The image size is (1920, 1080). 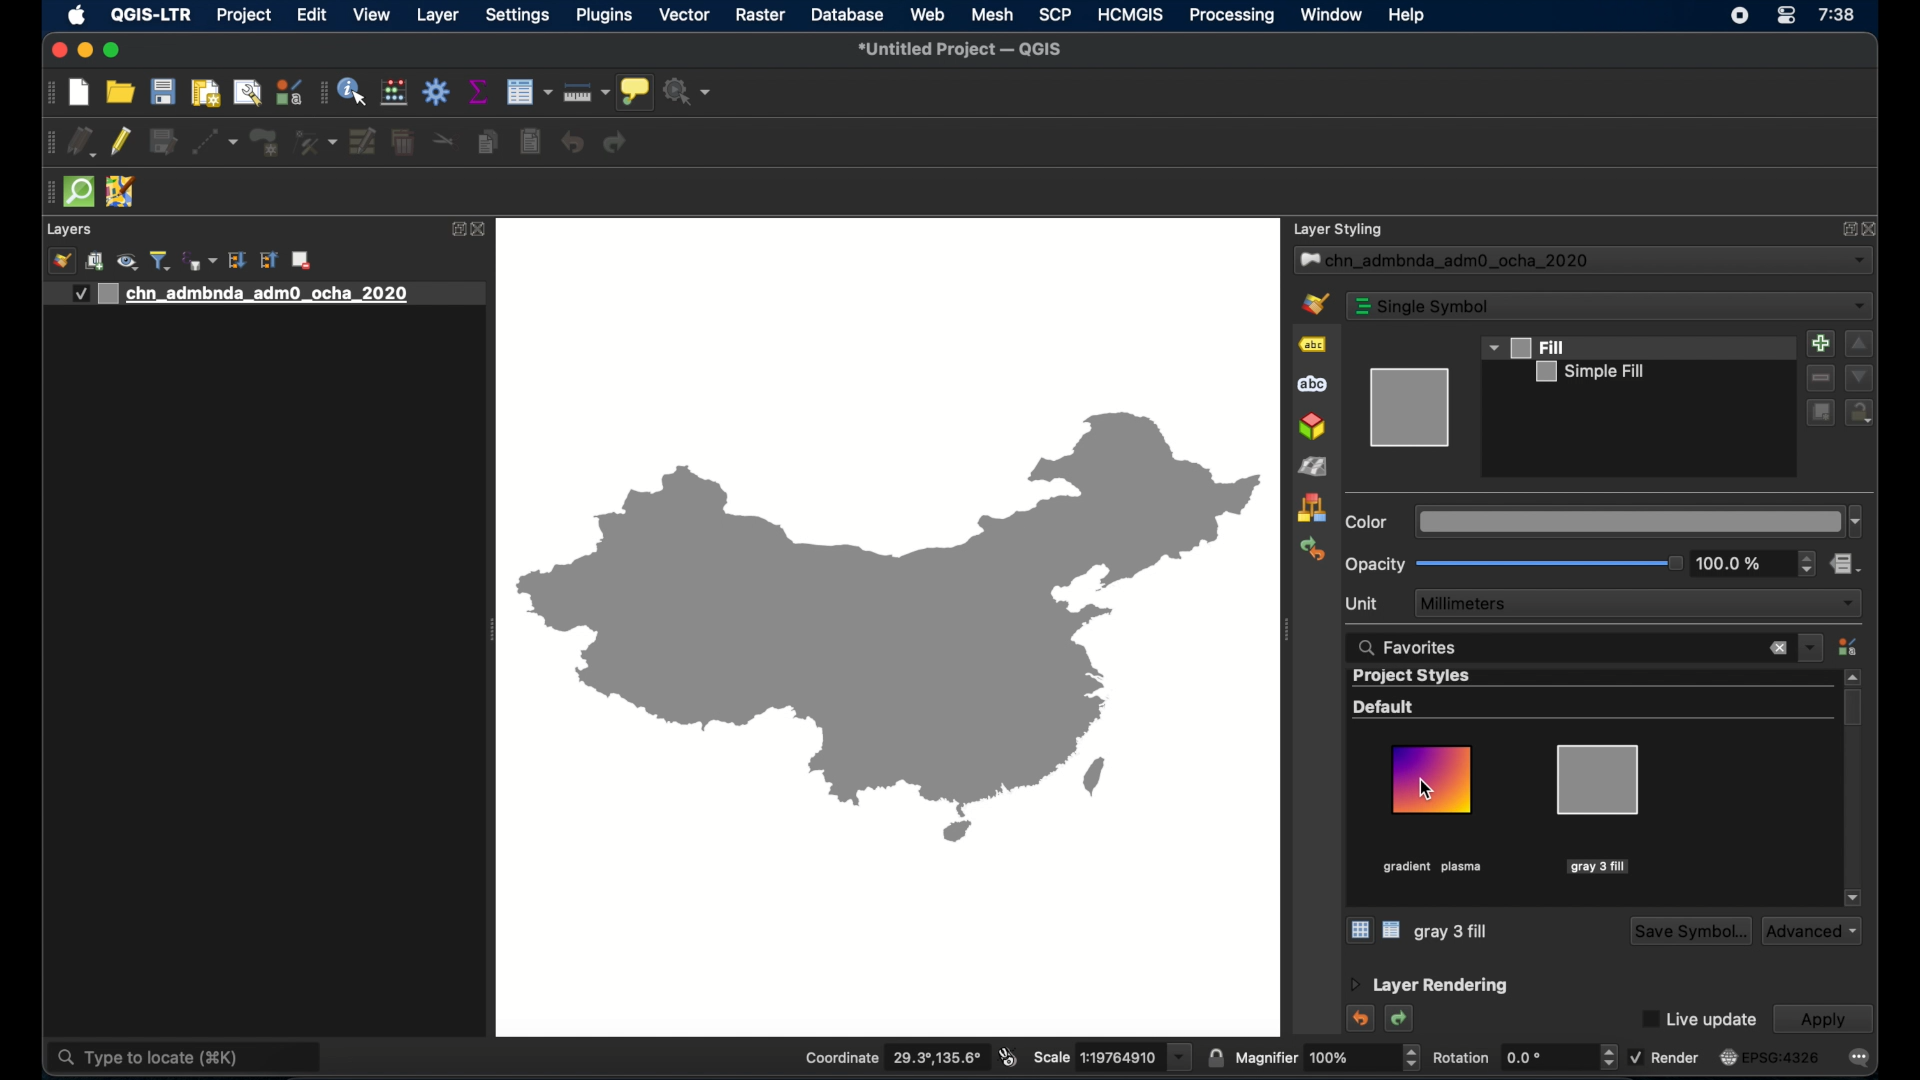 What do you see at coordinates (1853, 676) in the screenshot?
I see `scroll up arrow` at bounding box center [1853, 676].